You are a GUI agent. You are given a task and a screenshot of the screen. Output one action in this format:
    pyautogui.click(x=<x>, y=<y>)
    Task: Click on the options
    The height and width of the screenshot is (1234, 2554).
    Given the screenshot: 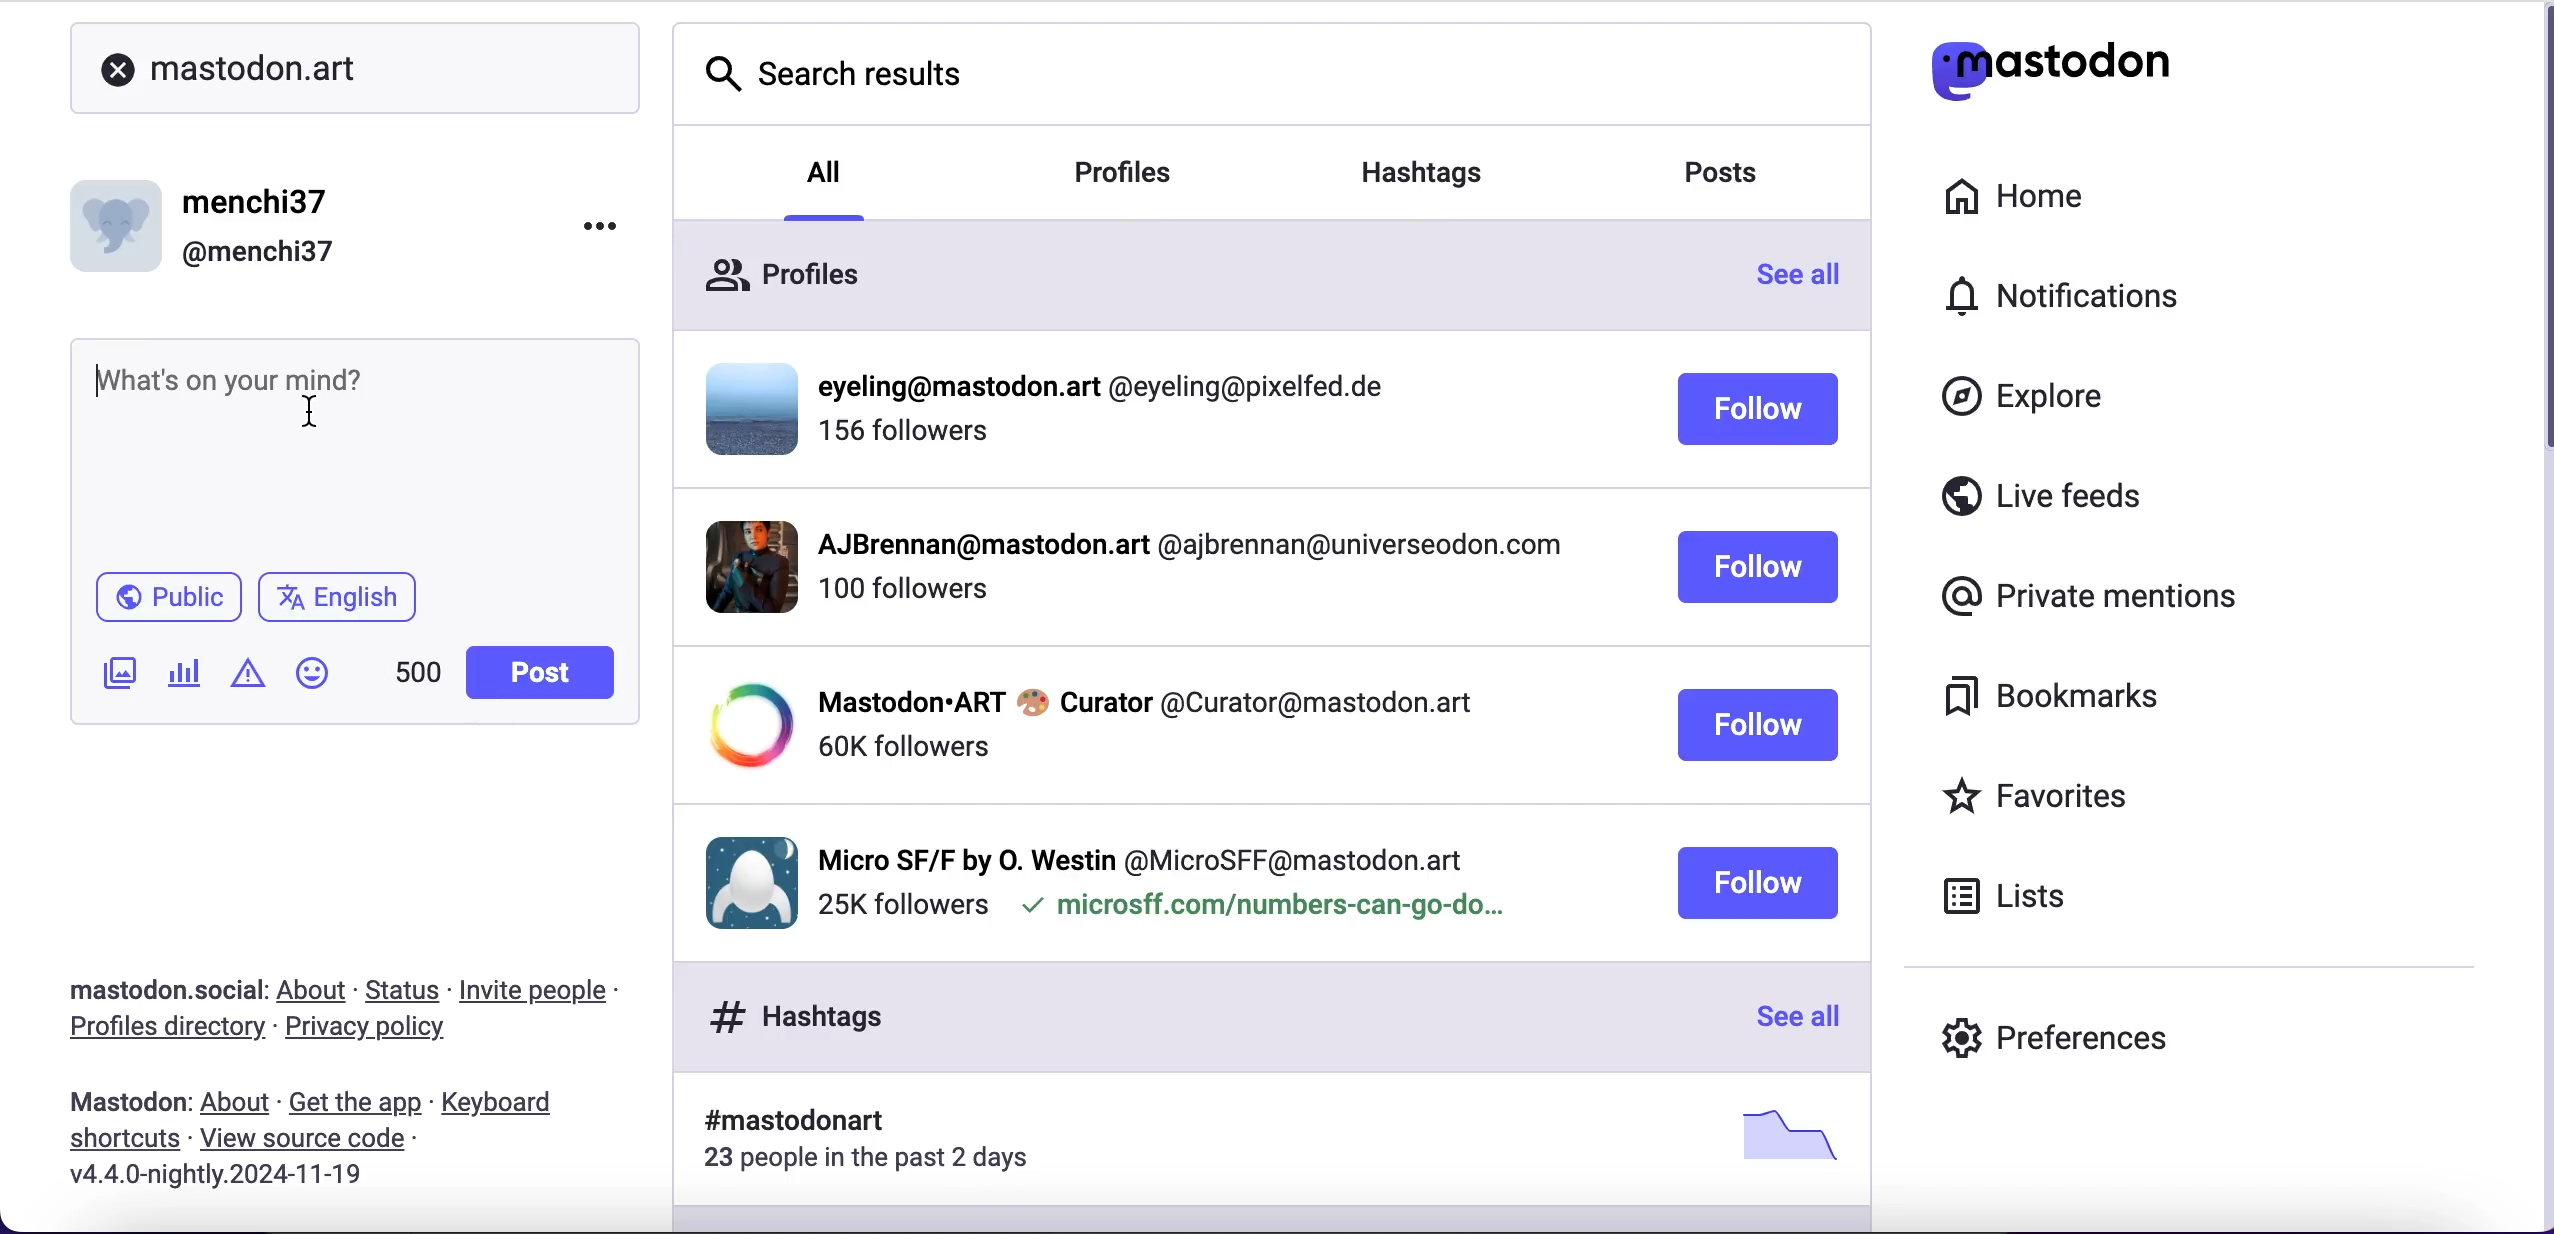 What is the action you would take?
    pyautogui.click(x=599, y=227)
    